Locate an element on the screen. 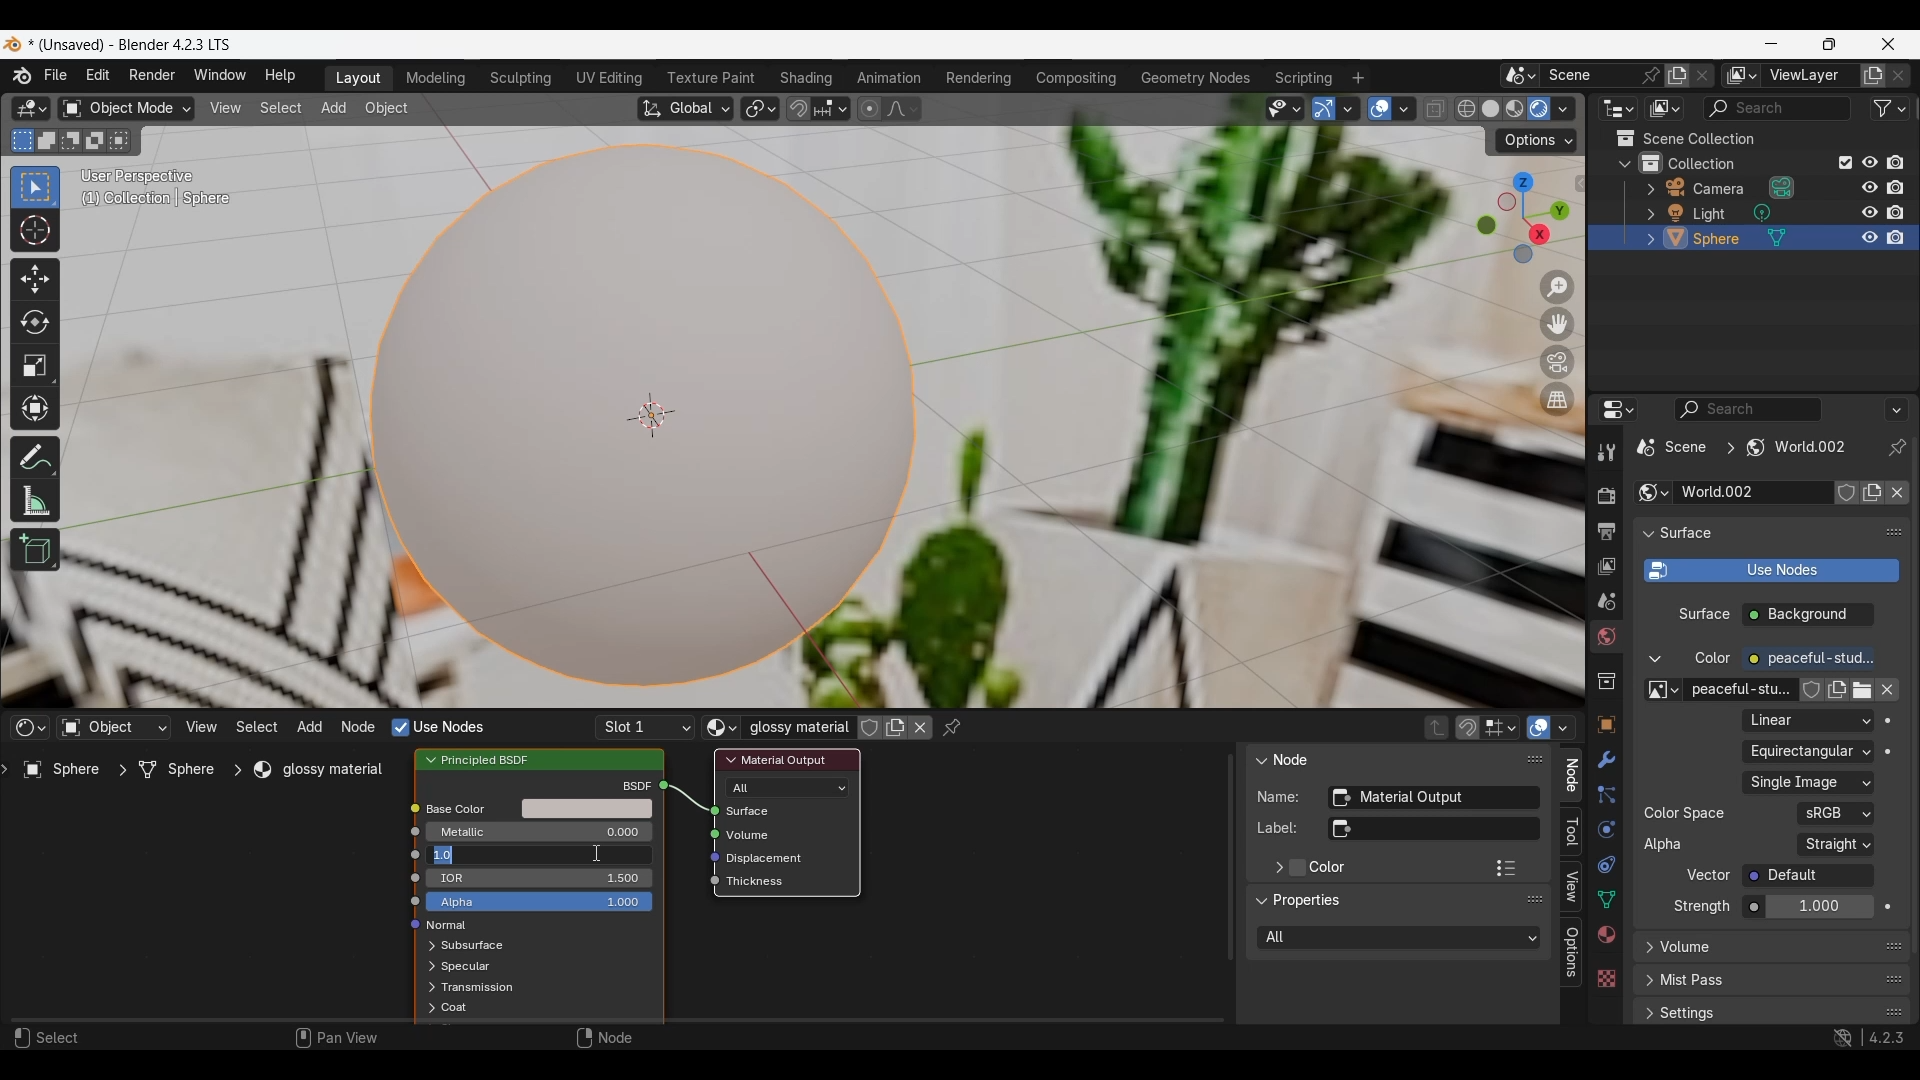 The height and width of the screenshot is (1080, 1920). Disable all respective renders is located at coordinates (1901, 162).